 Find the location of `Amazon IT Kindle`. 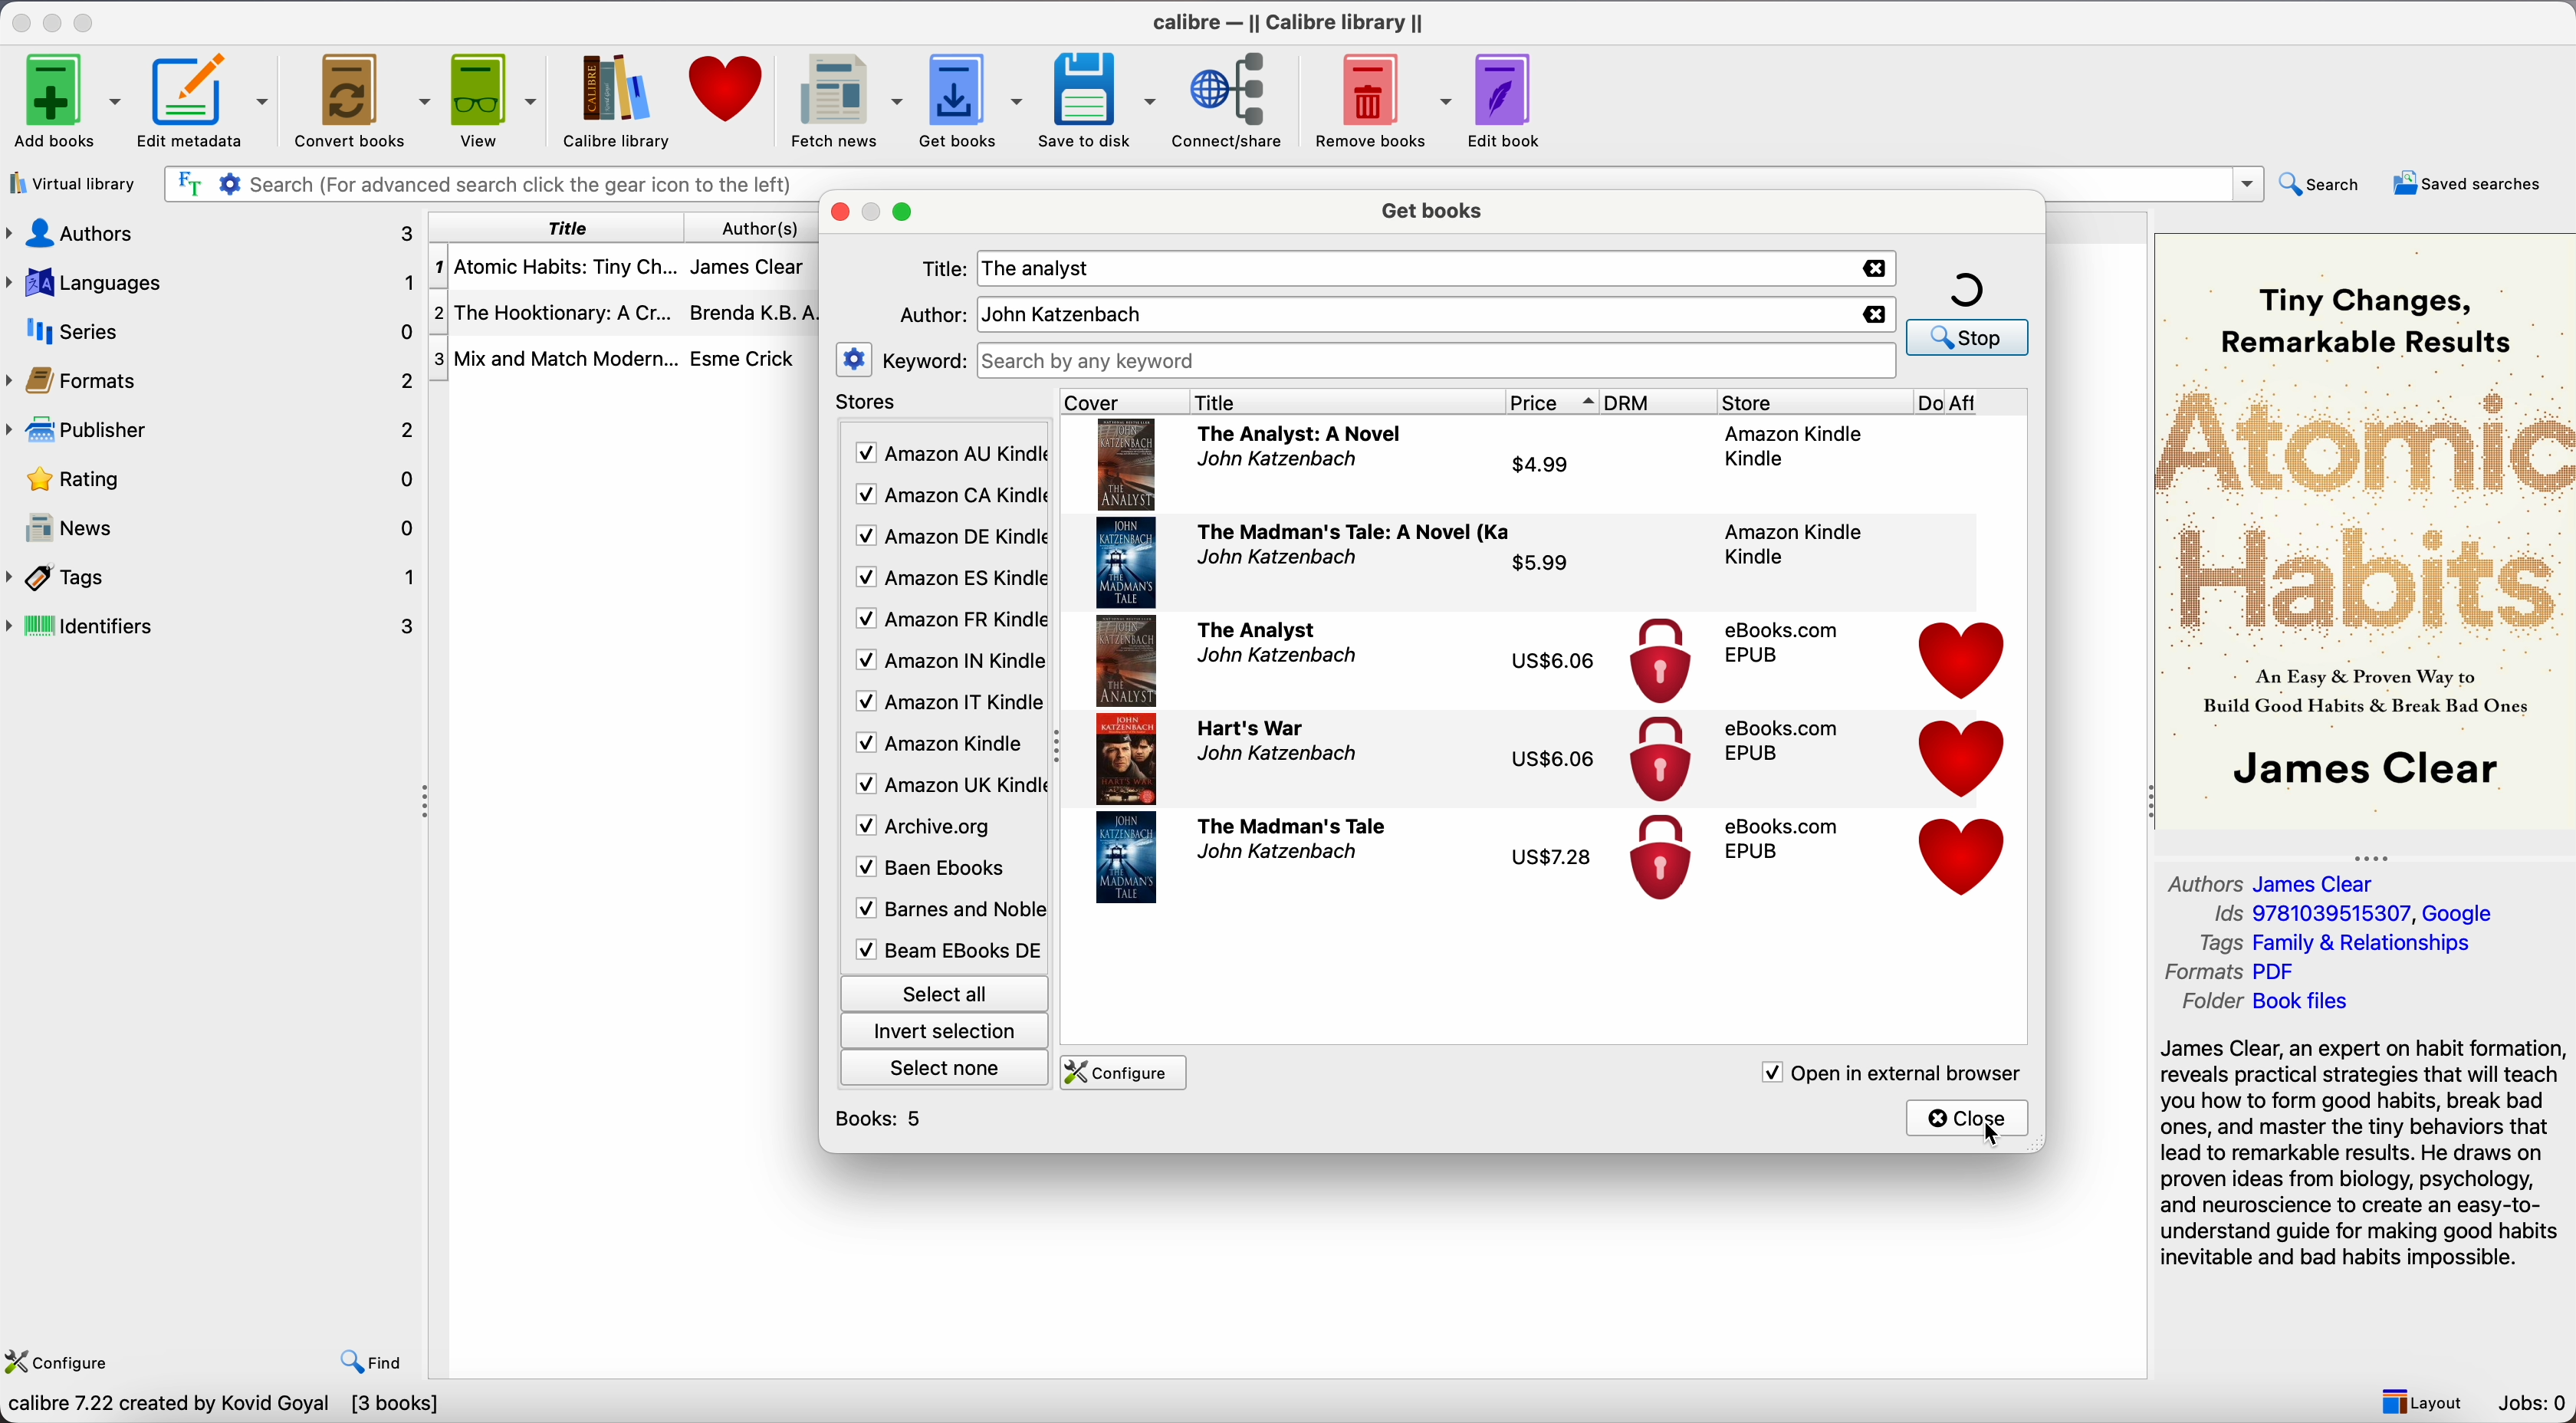

Amazon IT Kindle is located at coordinates (947, 707).